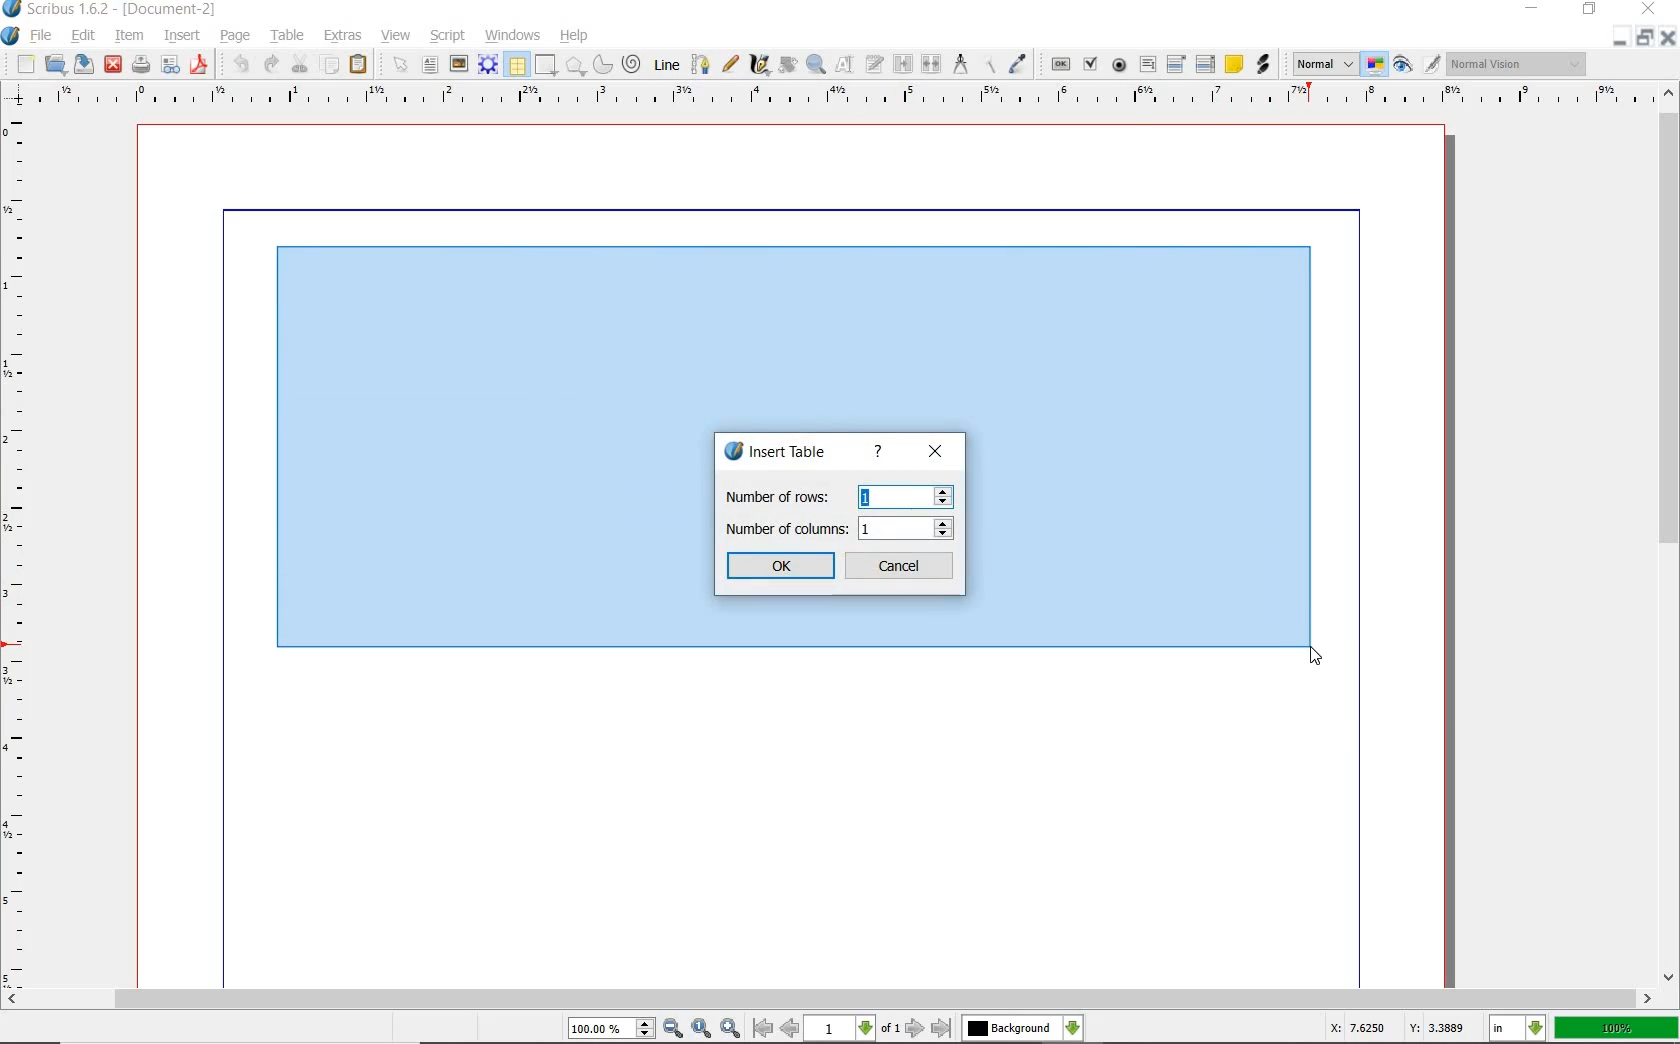 The image size is (1680, 1044). Describe the element at coordinates (780, 566) in the screenshot. I see `ok` at that location.